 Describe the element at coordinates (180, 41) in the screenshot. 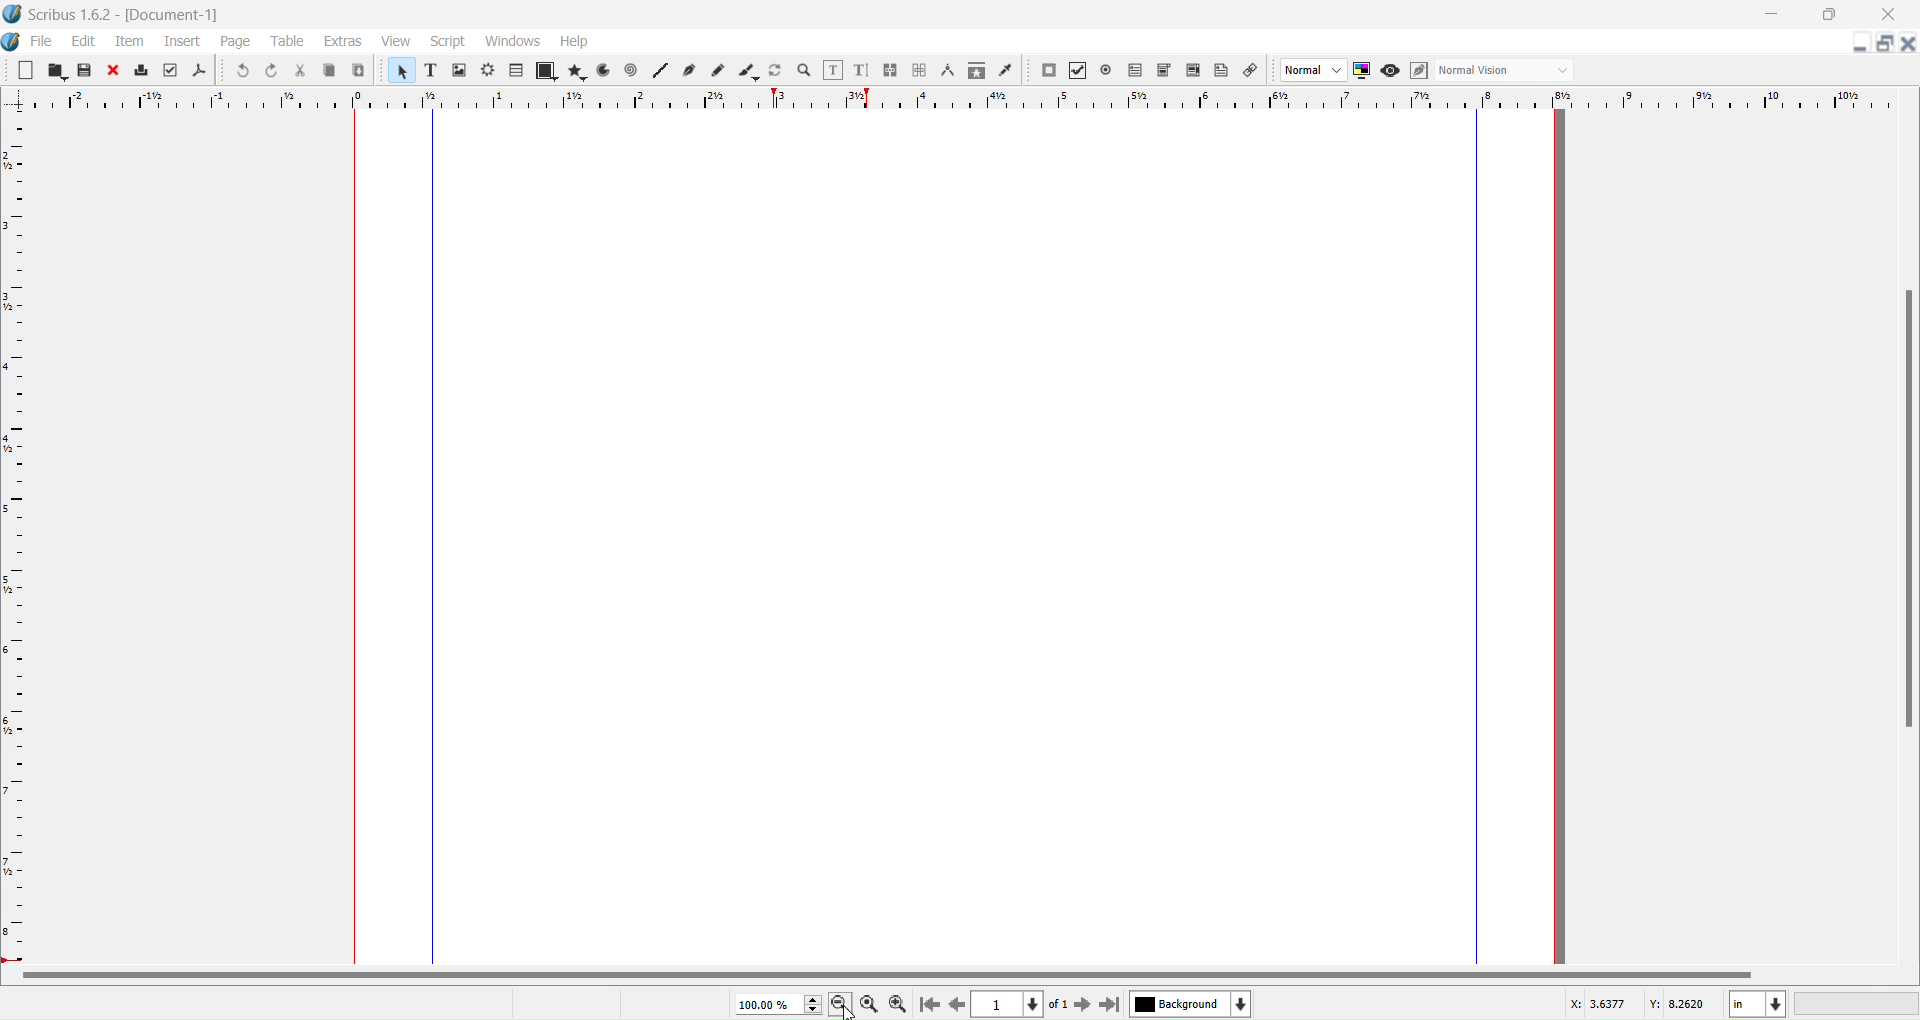

I see `Insert` at that location.